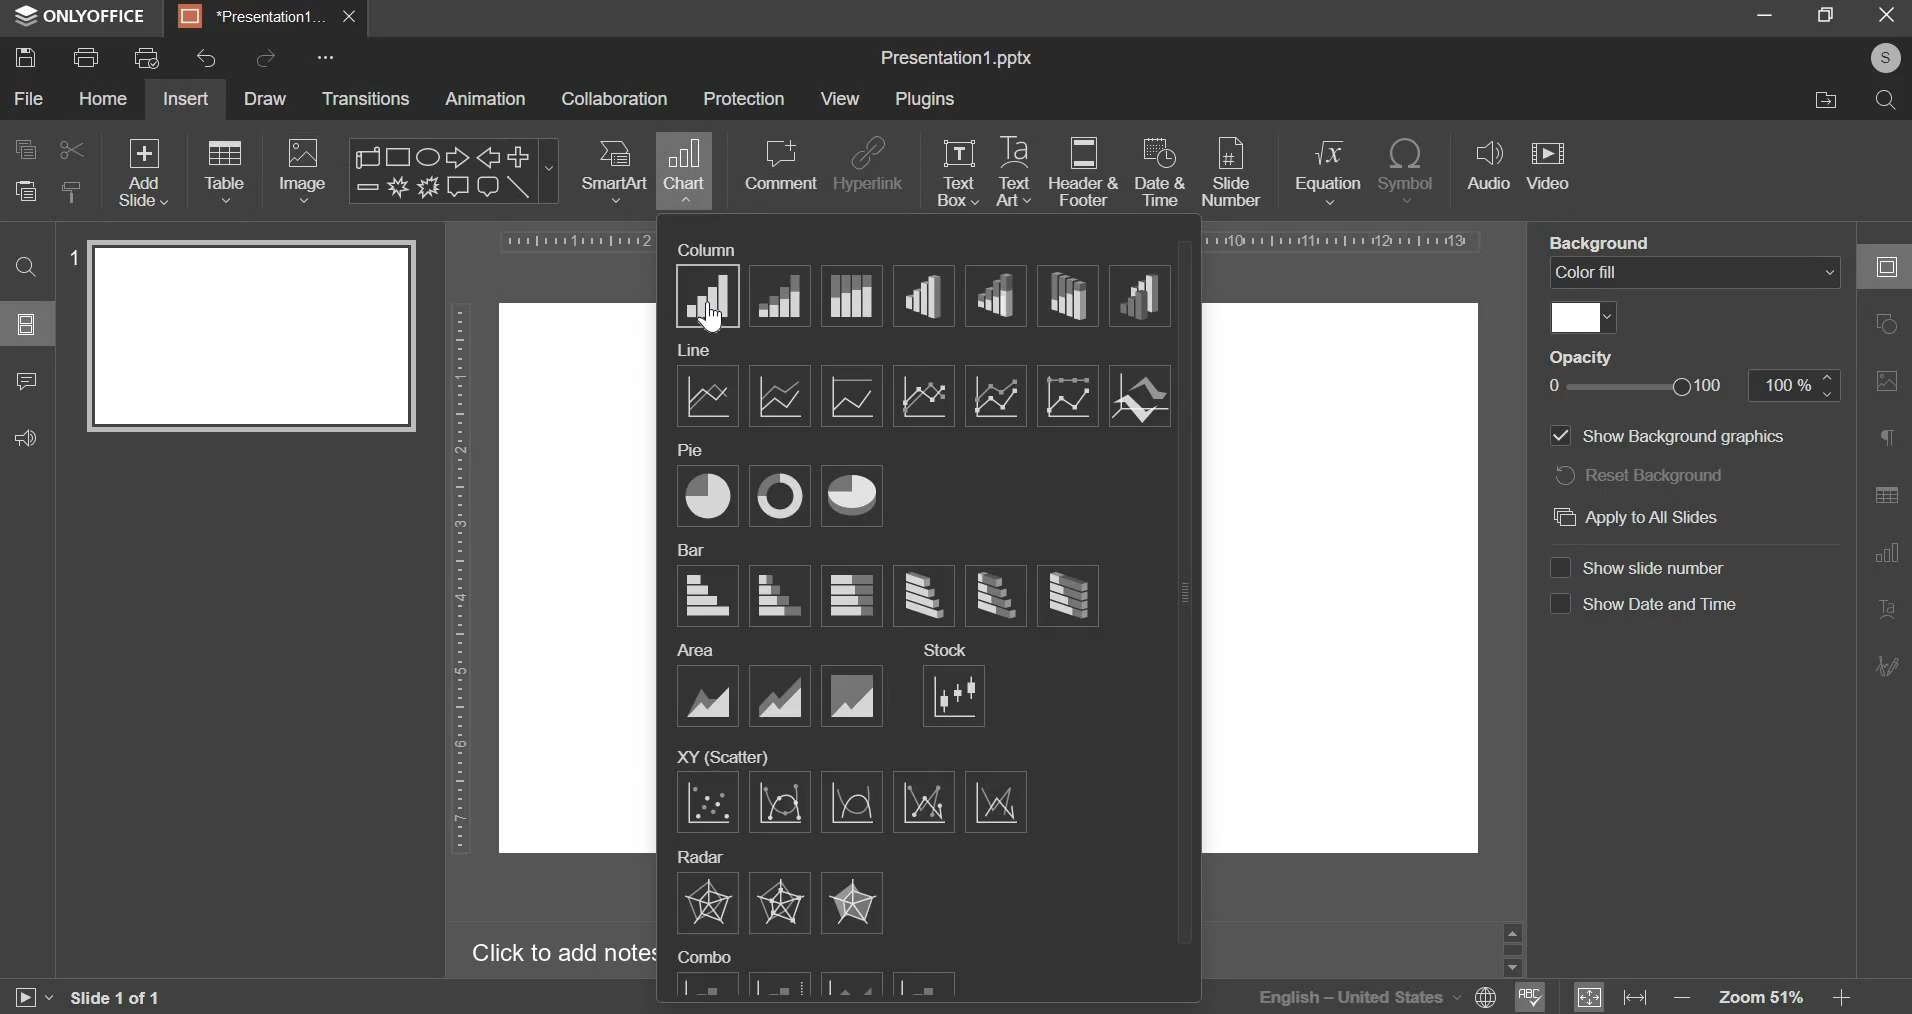 The image size is (1912, 1014). Describe the element at coordinates (463, 567) in the screenshot. I see `vertical scale` at that location.